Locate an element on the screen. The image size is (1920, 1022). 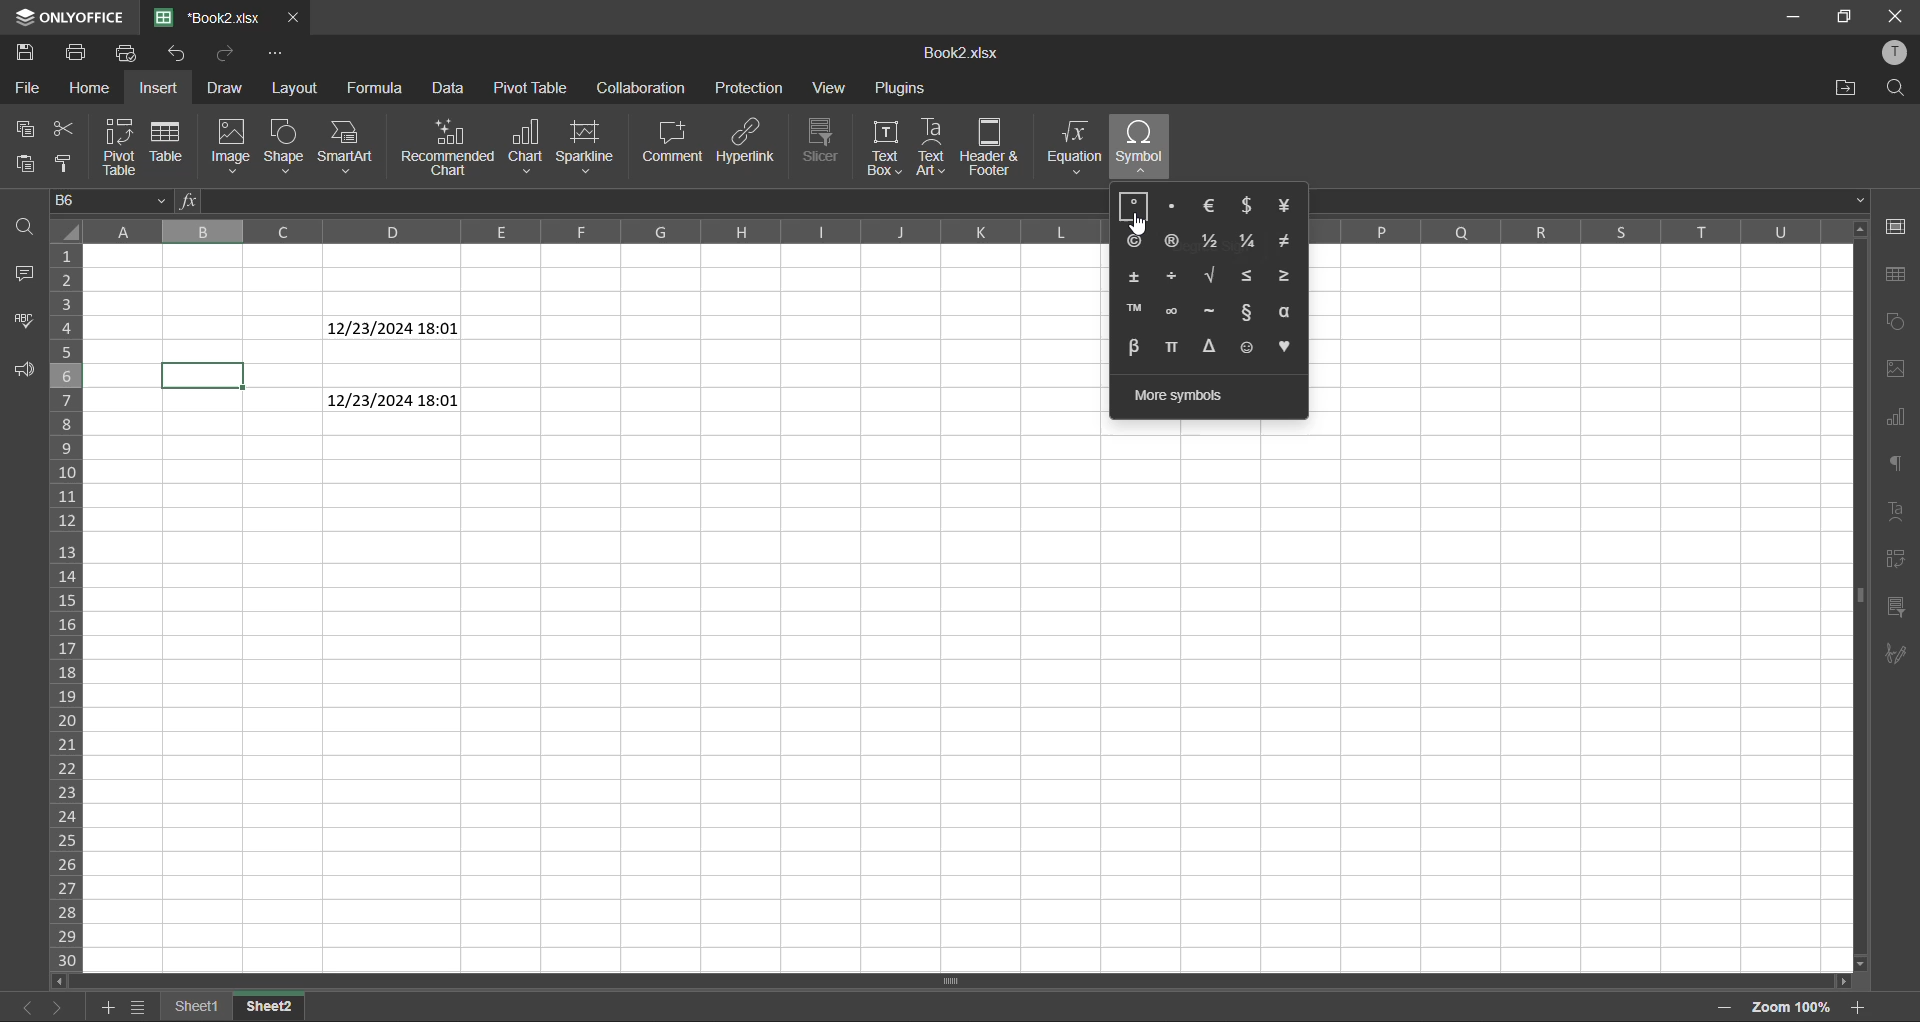
copy style is located at coordinates (65, 164).